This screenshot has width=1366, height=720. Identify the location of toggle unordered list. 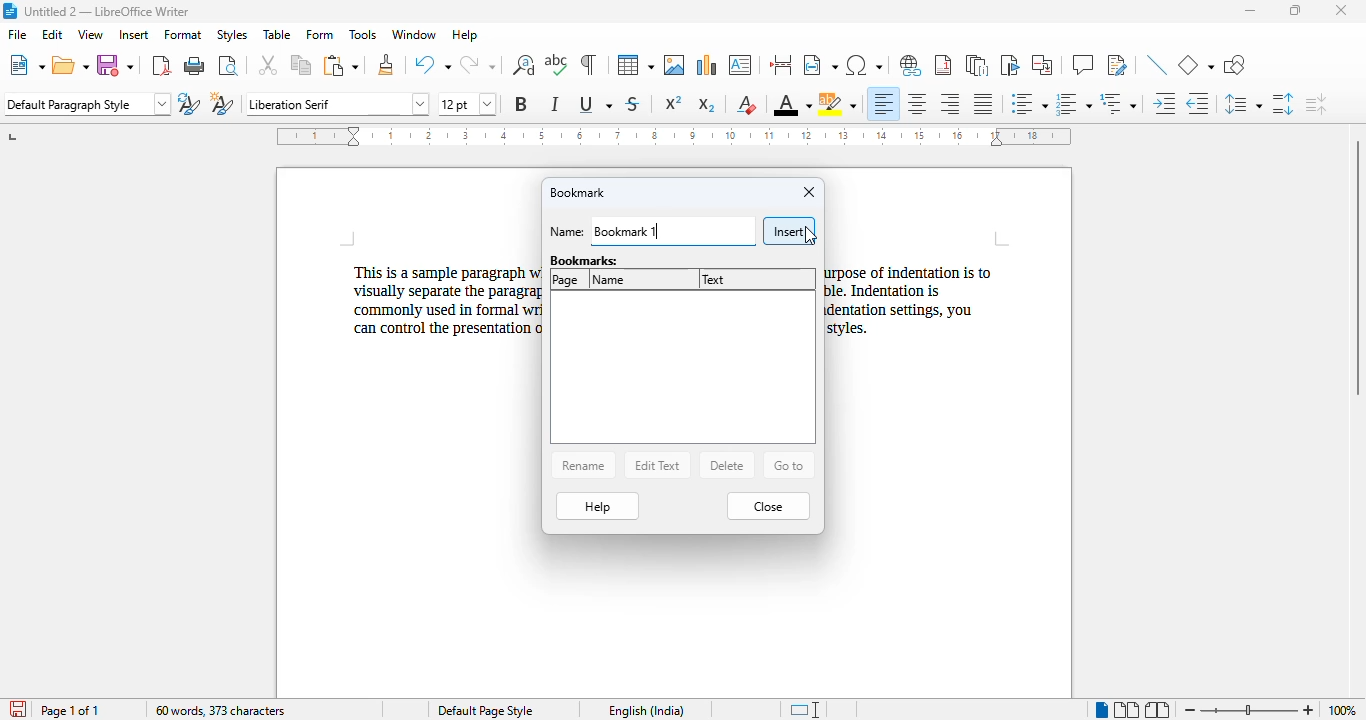
(1030, 103).